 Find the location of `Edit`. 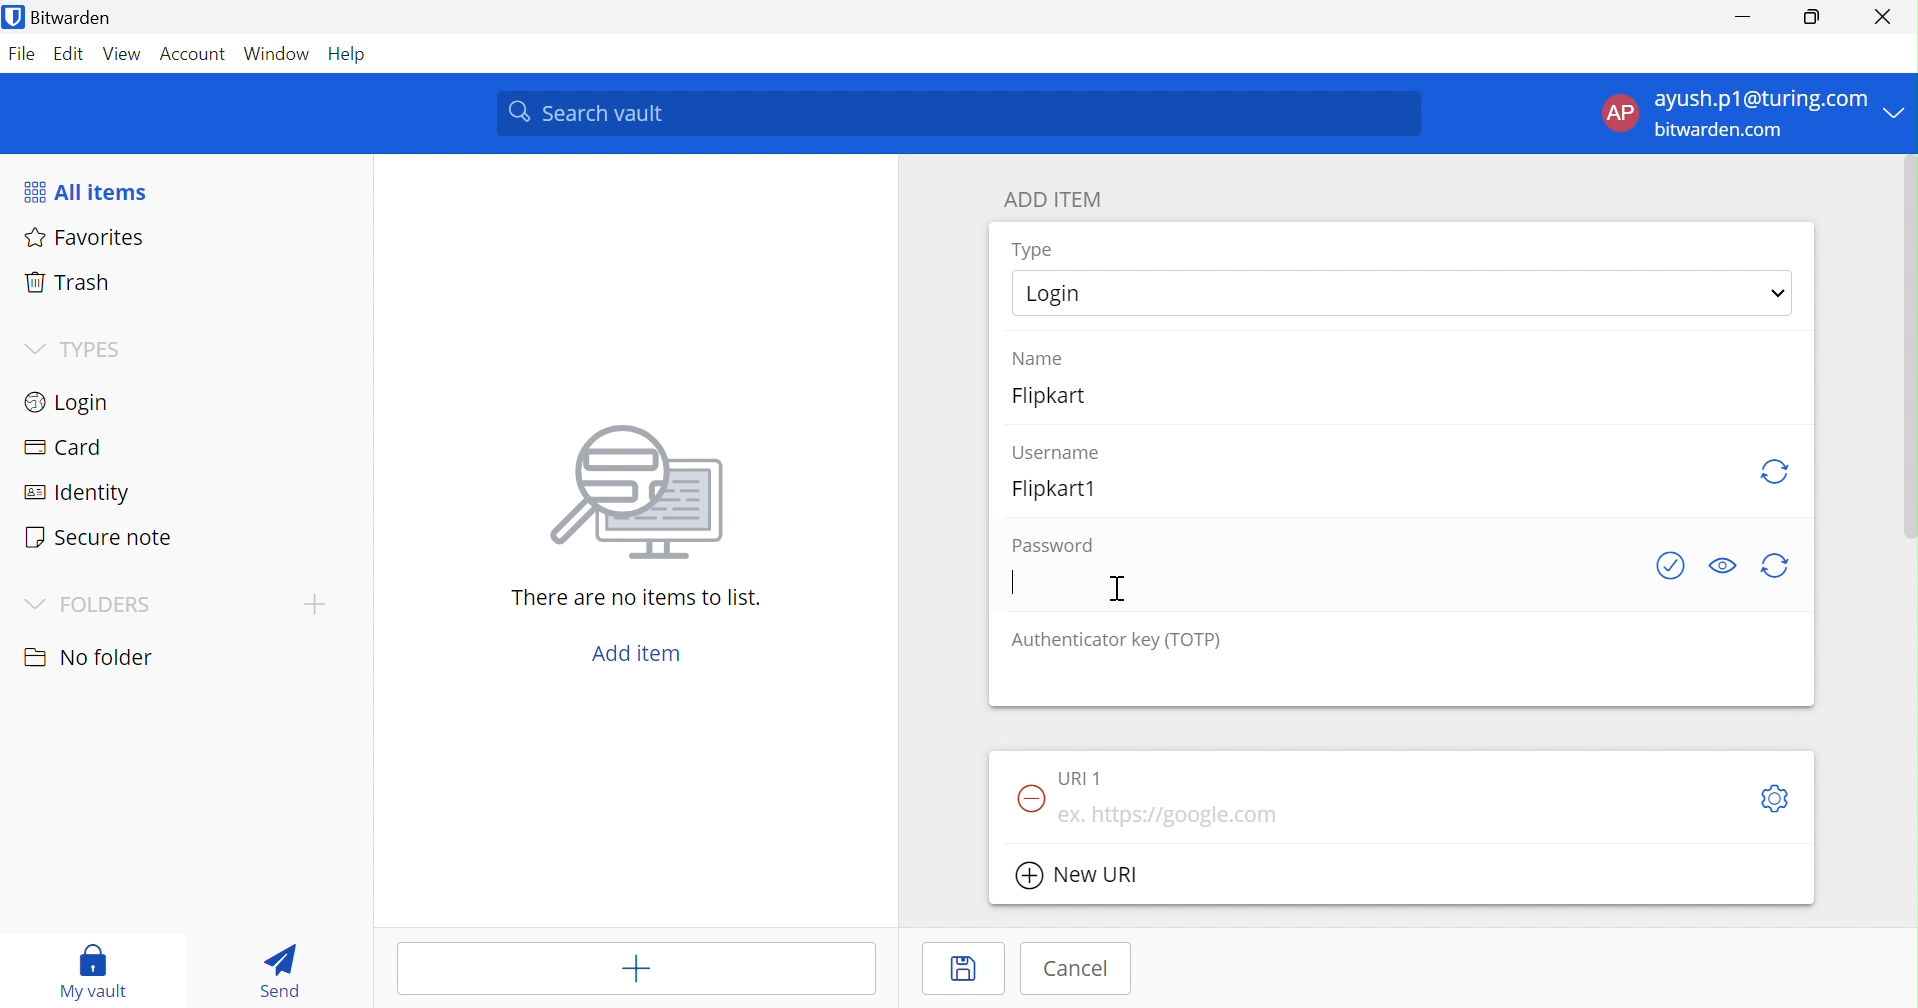

Edit is located at coordinates (65, 53).